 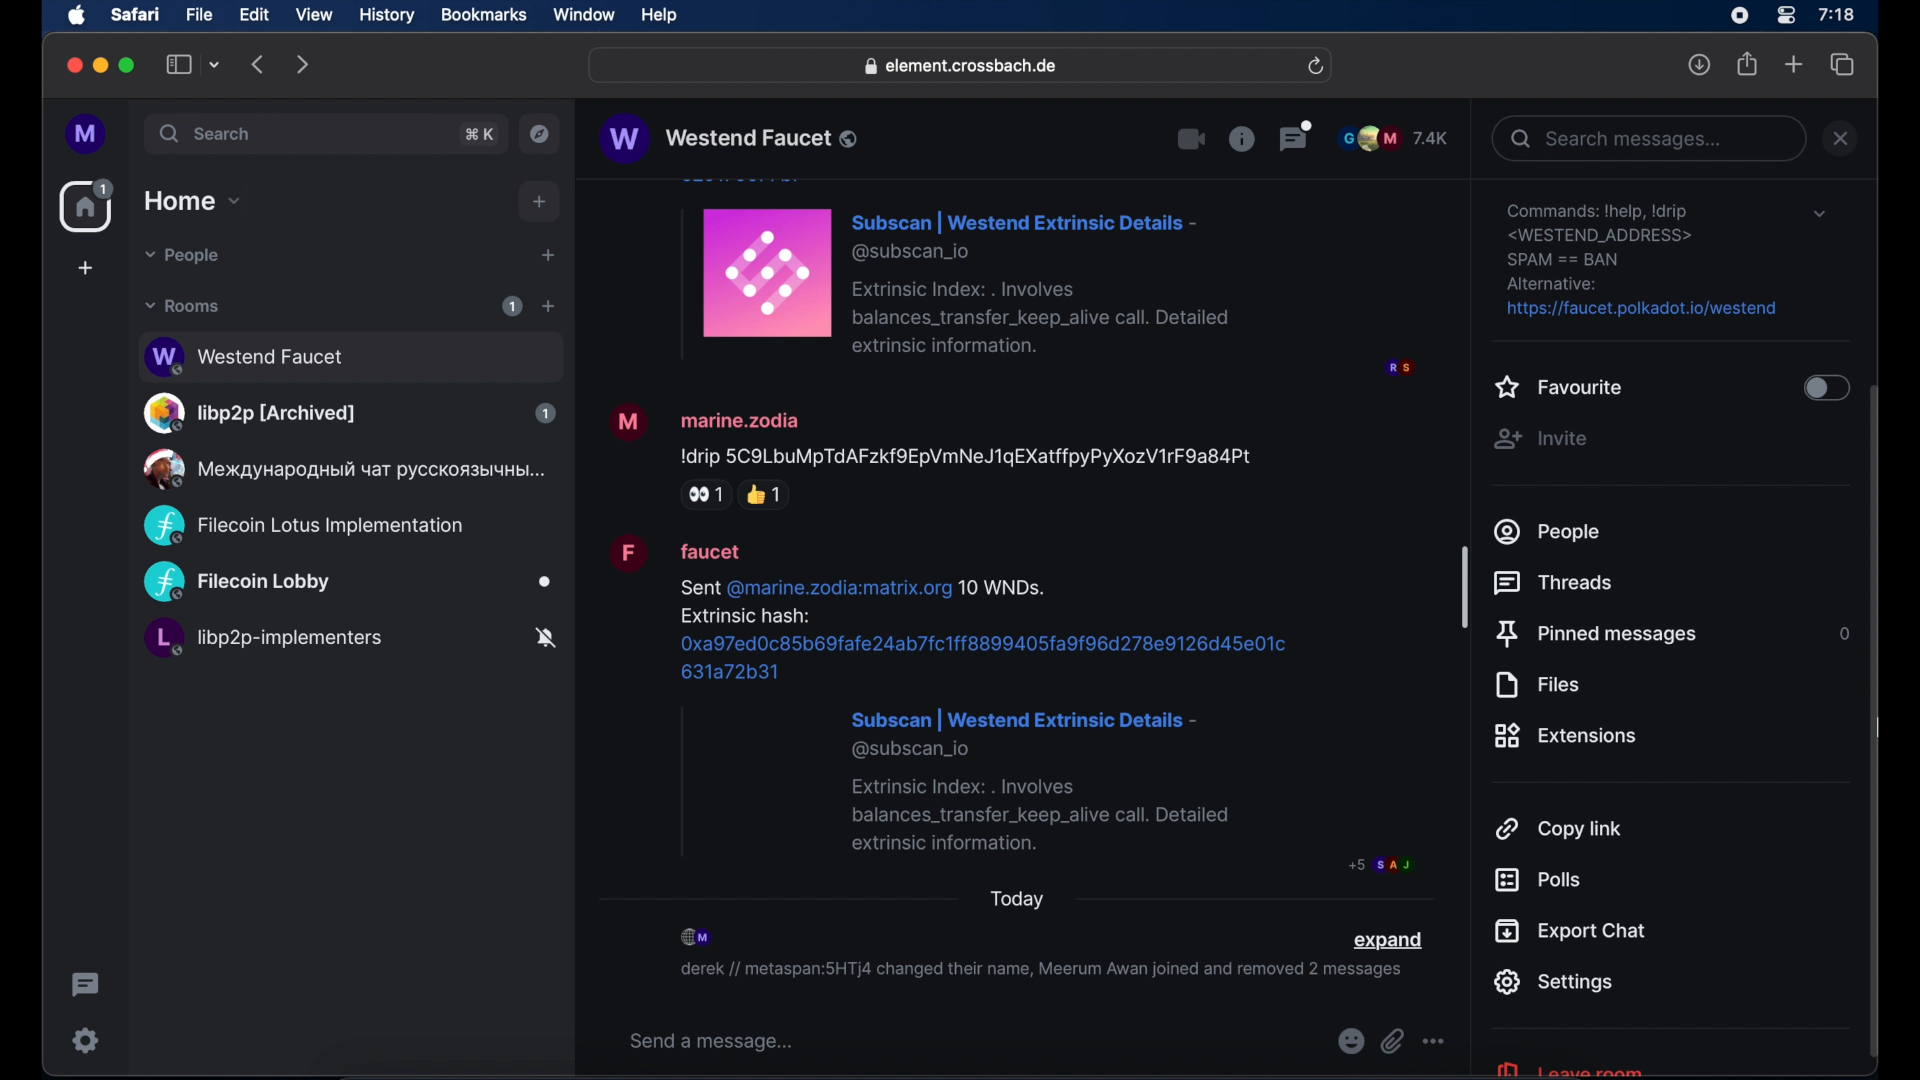 I want to click on message, so click(x=1010, y=705).